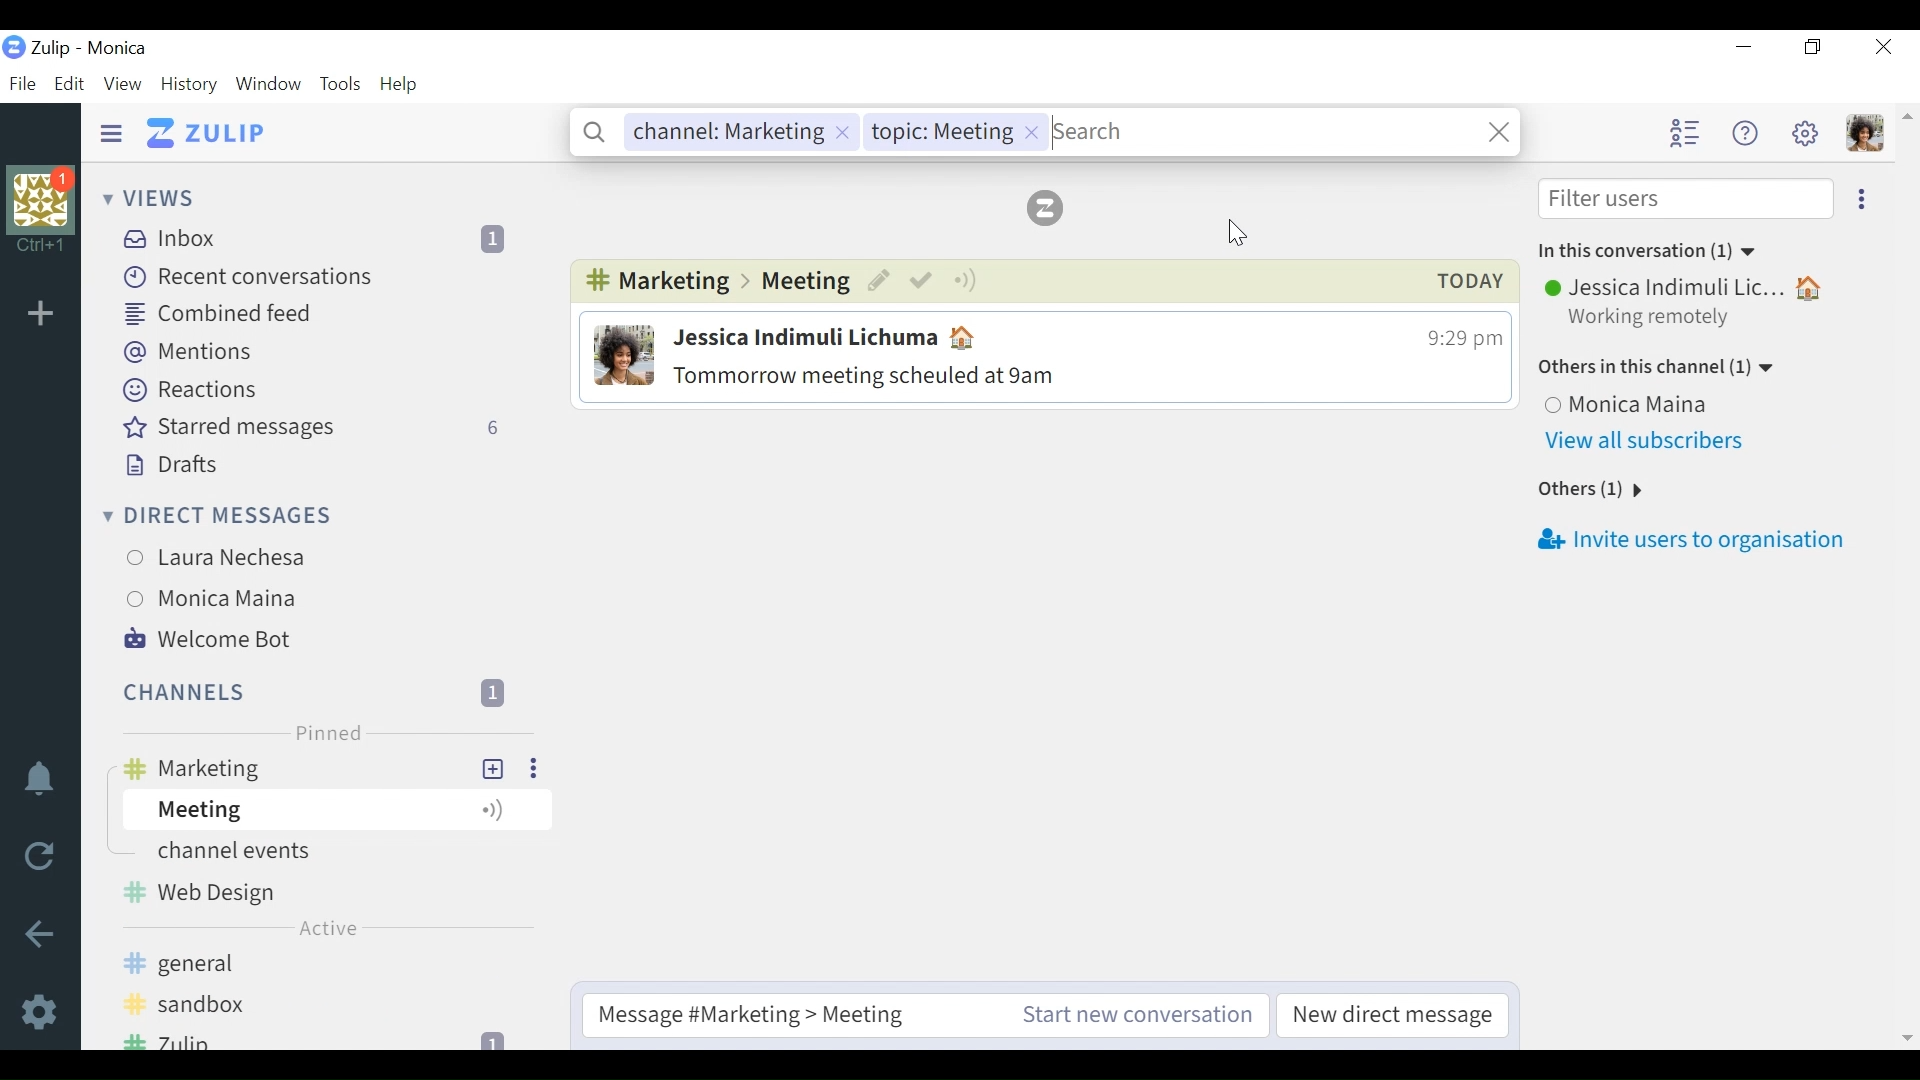  What do you see at coordinates (46, 320) in the screenshot?
I see `add organisation` at bounding box center [46, 320].